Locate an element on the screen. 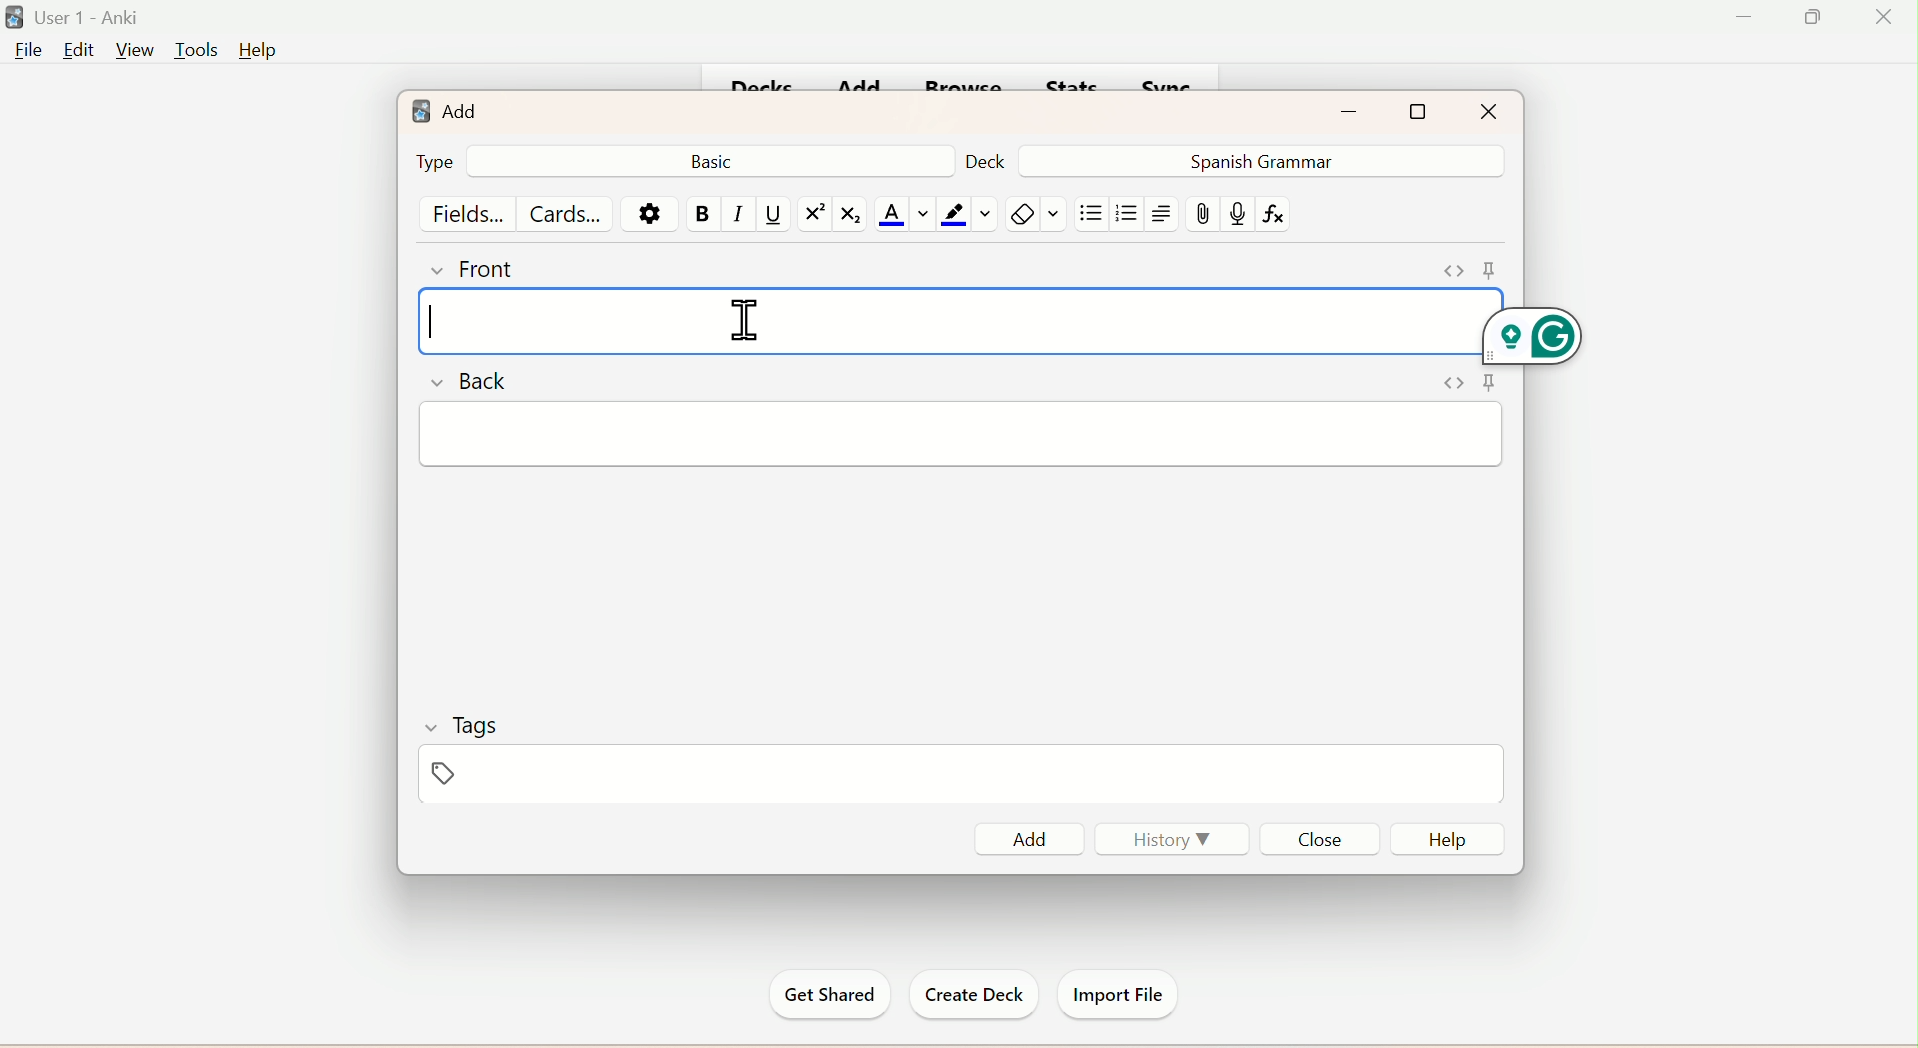  Maximize is located at coordinates (1820, 16).